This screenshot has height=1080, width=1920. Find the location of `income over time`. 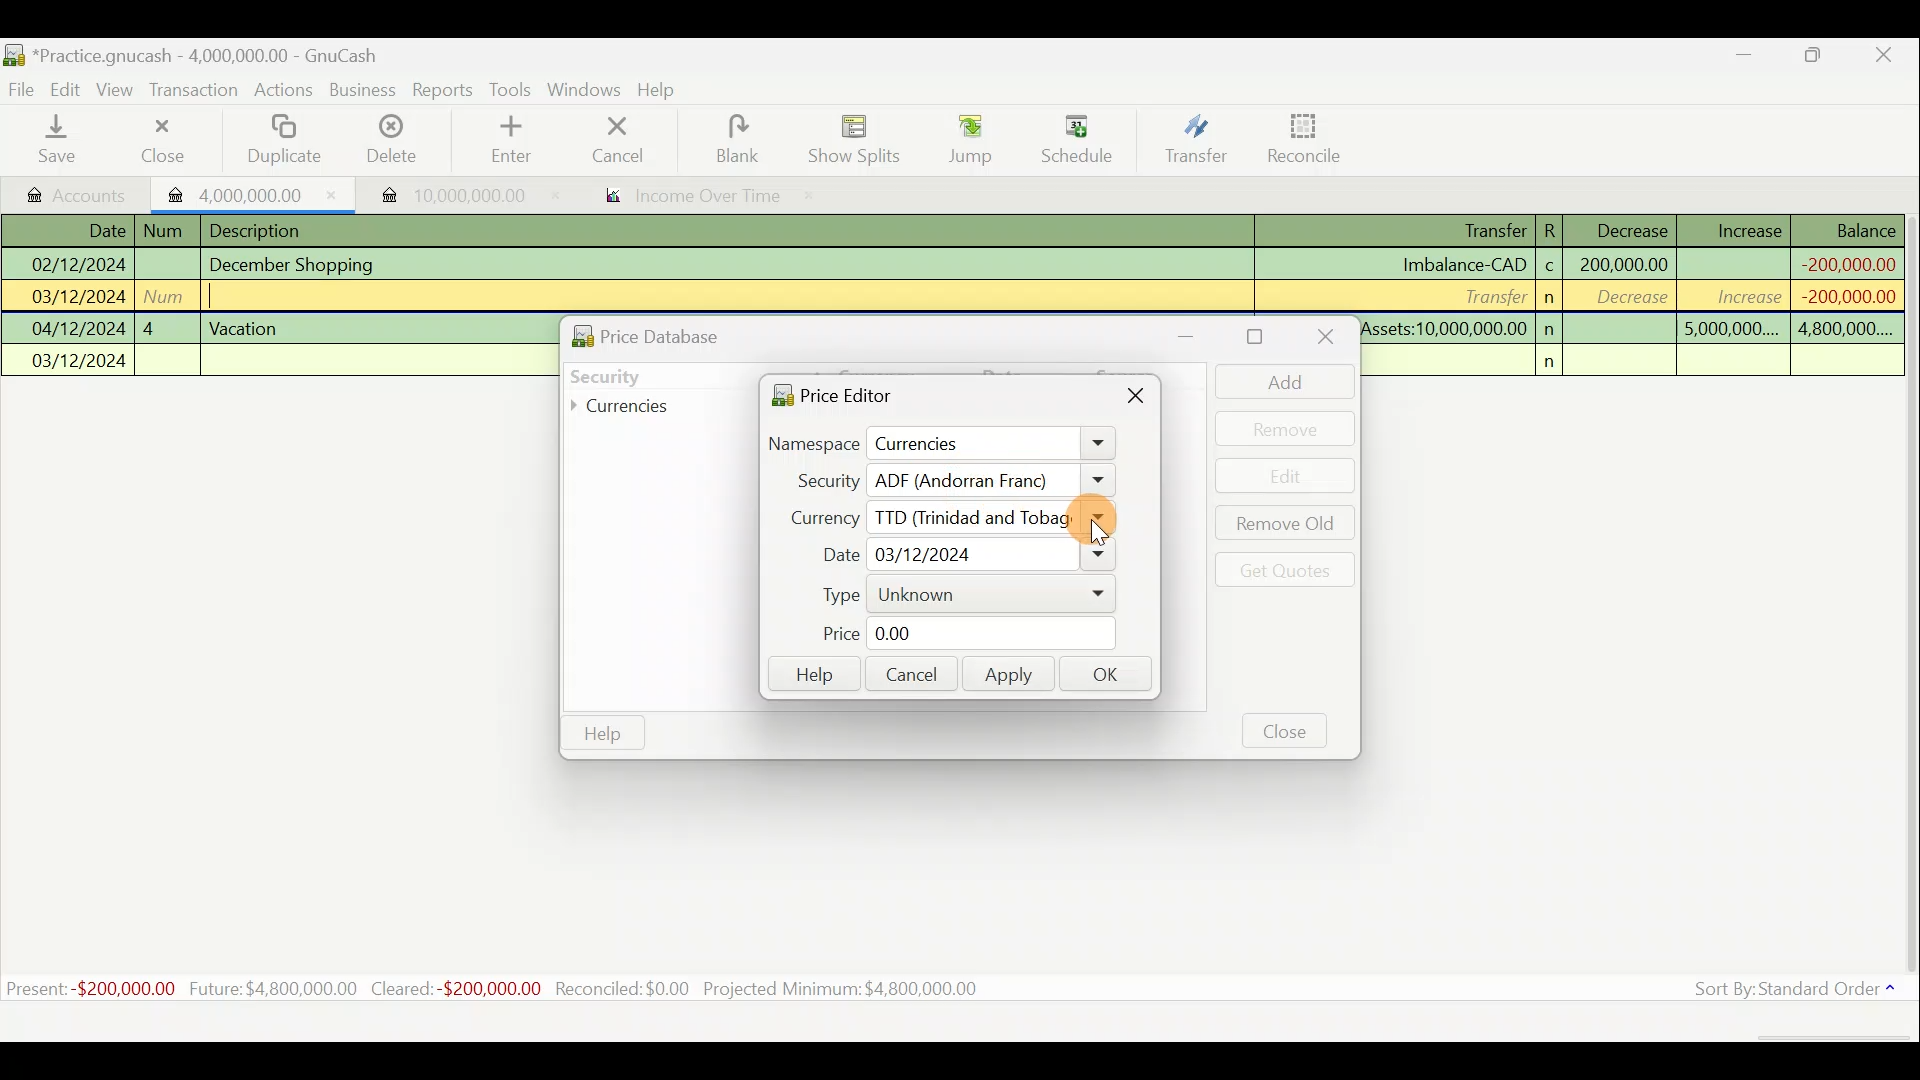

income over time is located at coordinates (707, 197).